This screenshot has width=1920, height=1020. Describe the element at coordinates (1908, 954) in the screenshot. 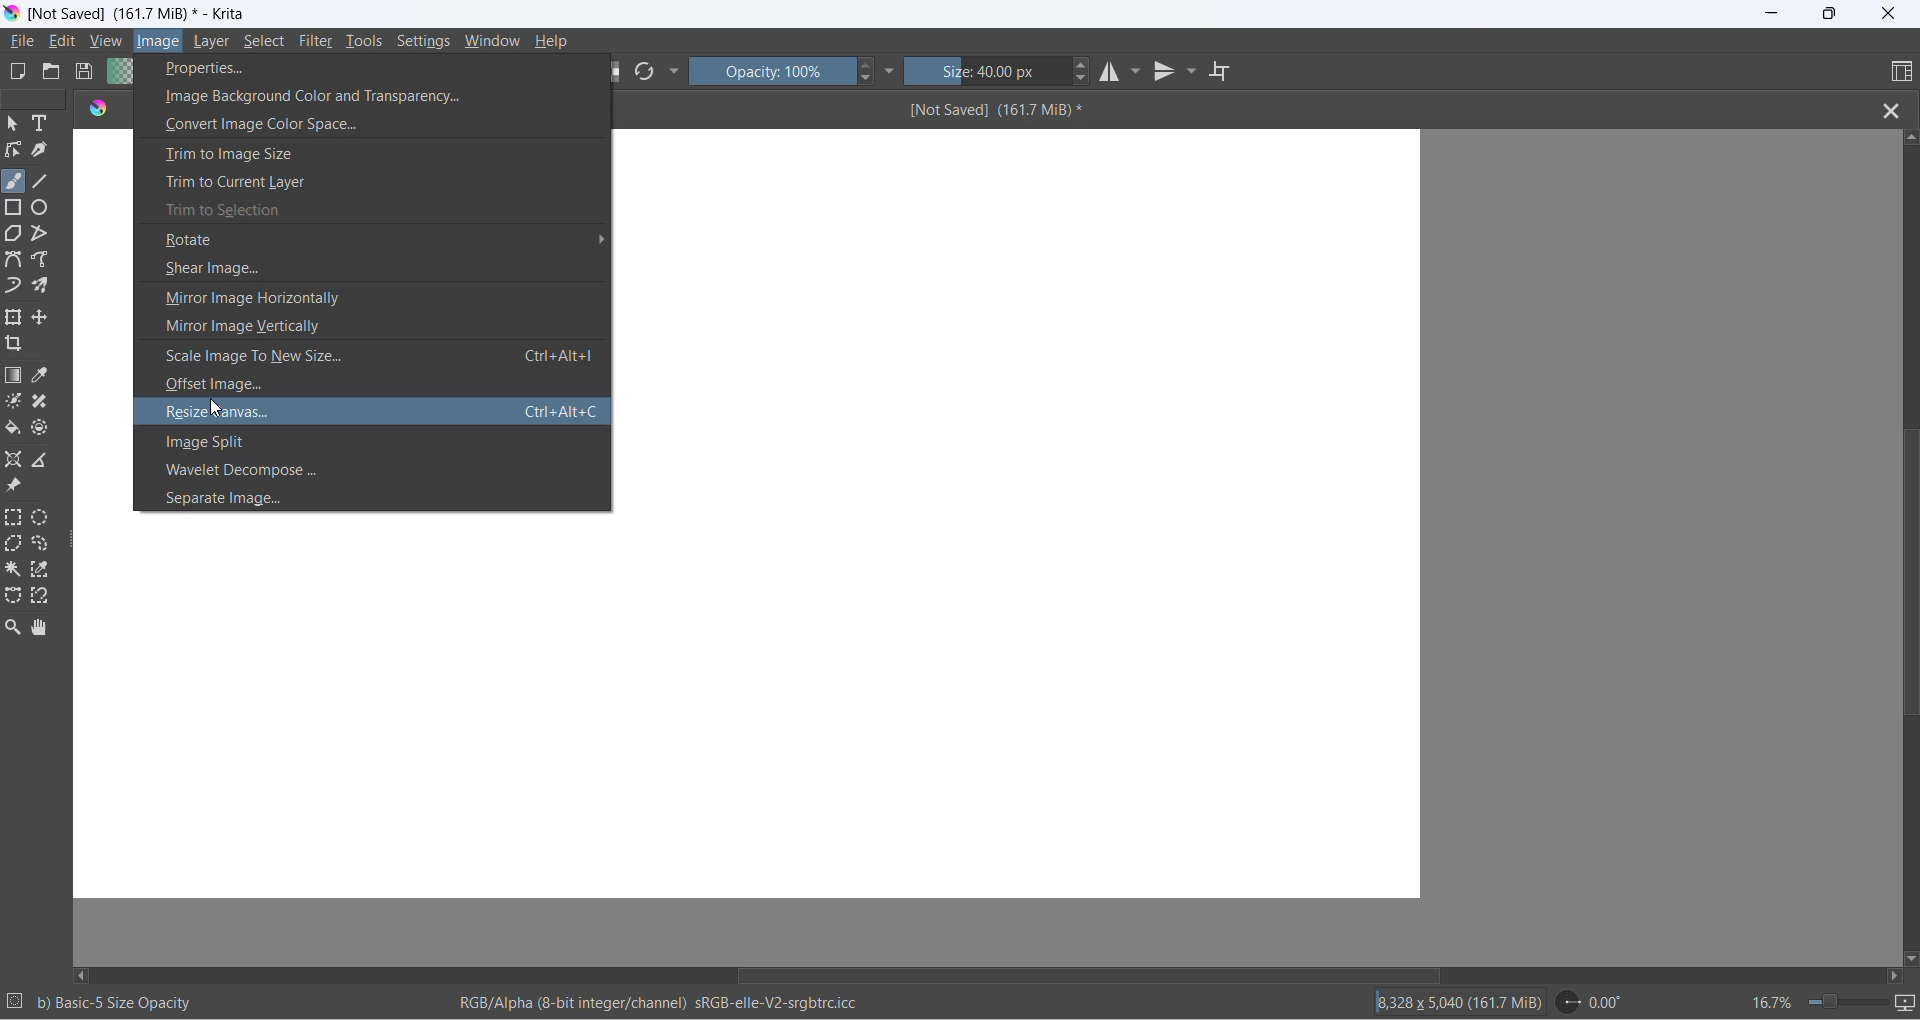

I see `scroll down button` at that location.